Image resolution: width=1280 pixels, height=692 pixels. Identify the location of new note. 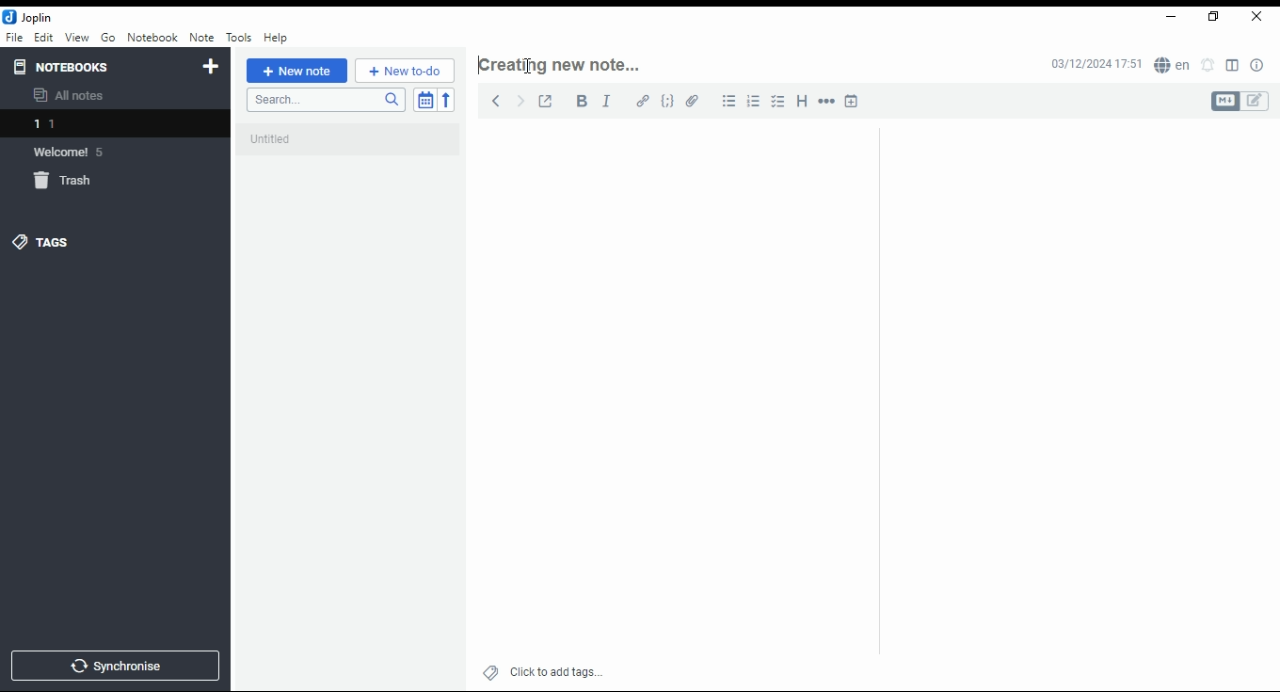
(296, 71).